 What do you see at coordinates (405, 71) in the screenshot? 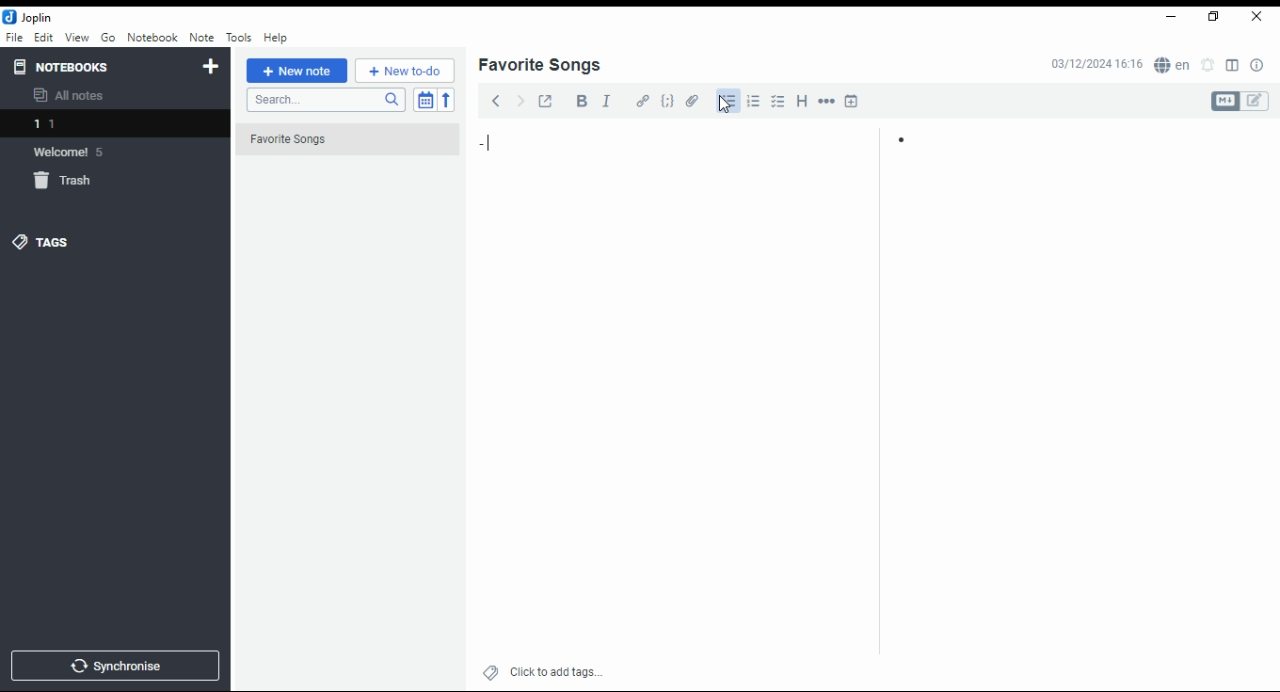
I see `New to-do` at bounding box center [405, 71].